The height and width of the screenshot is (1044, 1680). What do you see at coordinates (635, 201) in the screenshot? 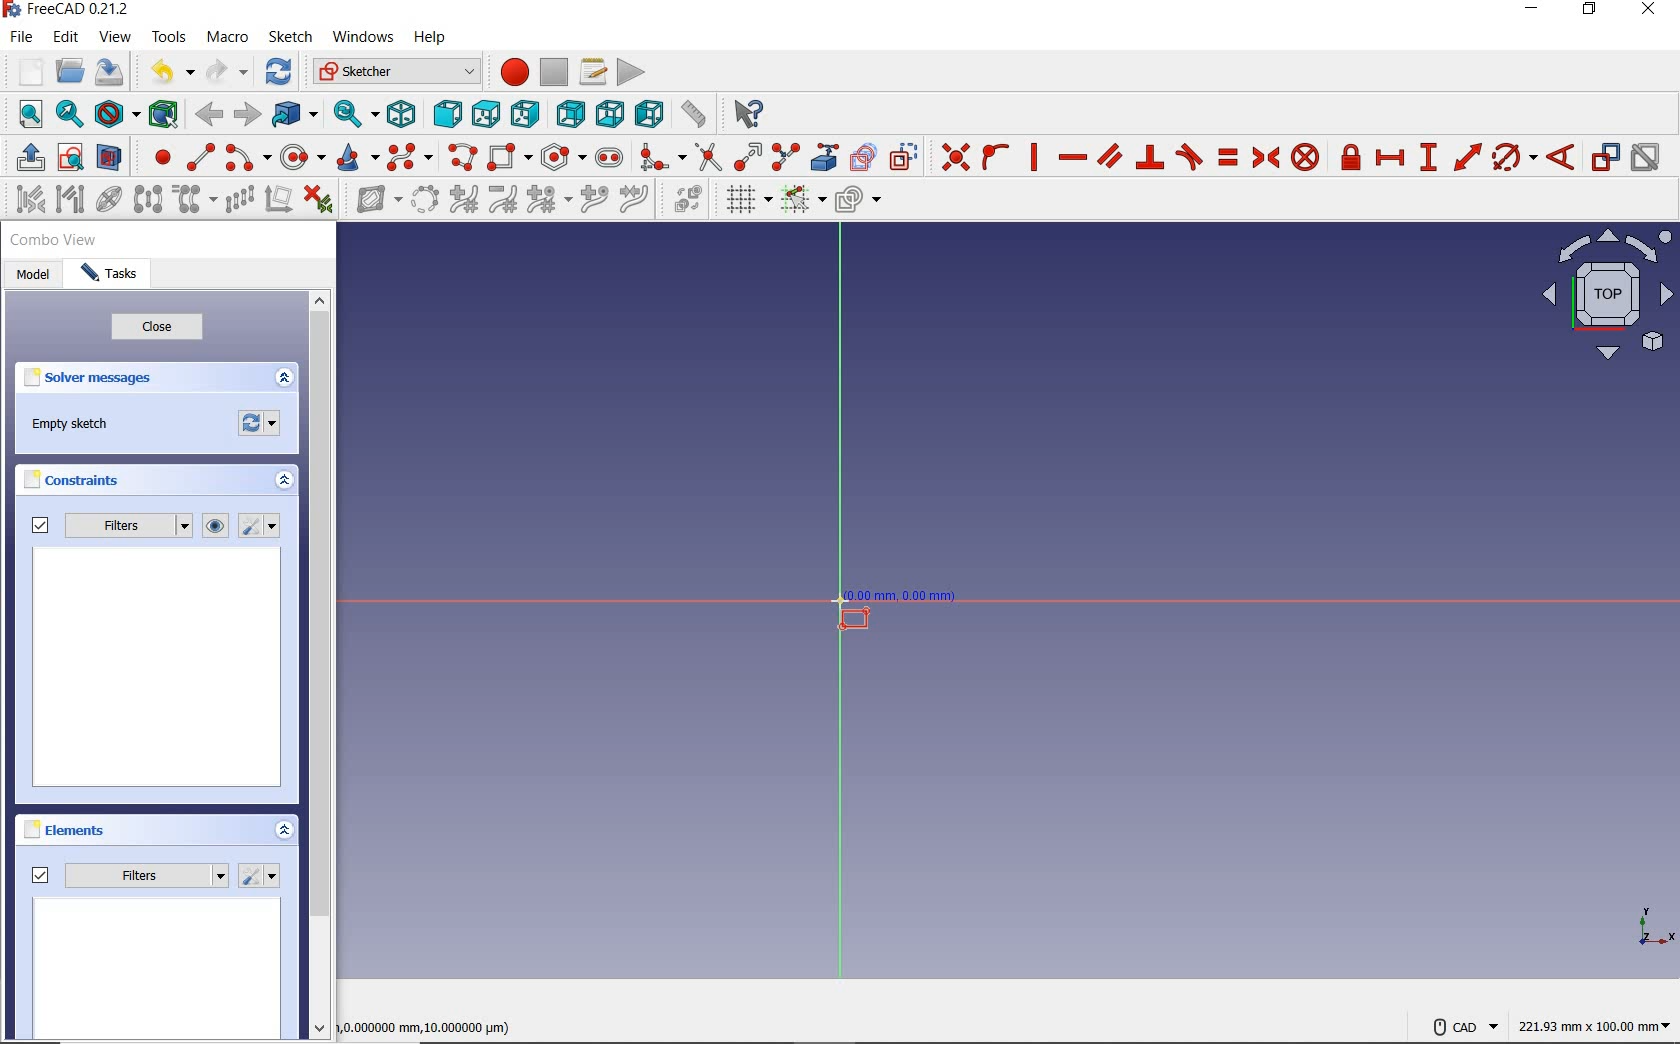
I see `join curves` at bounding box center [635, 201].